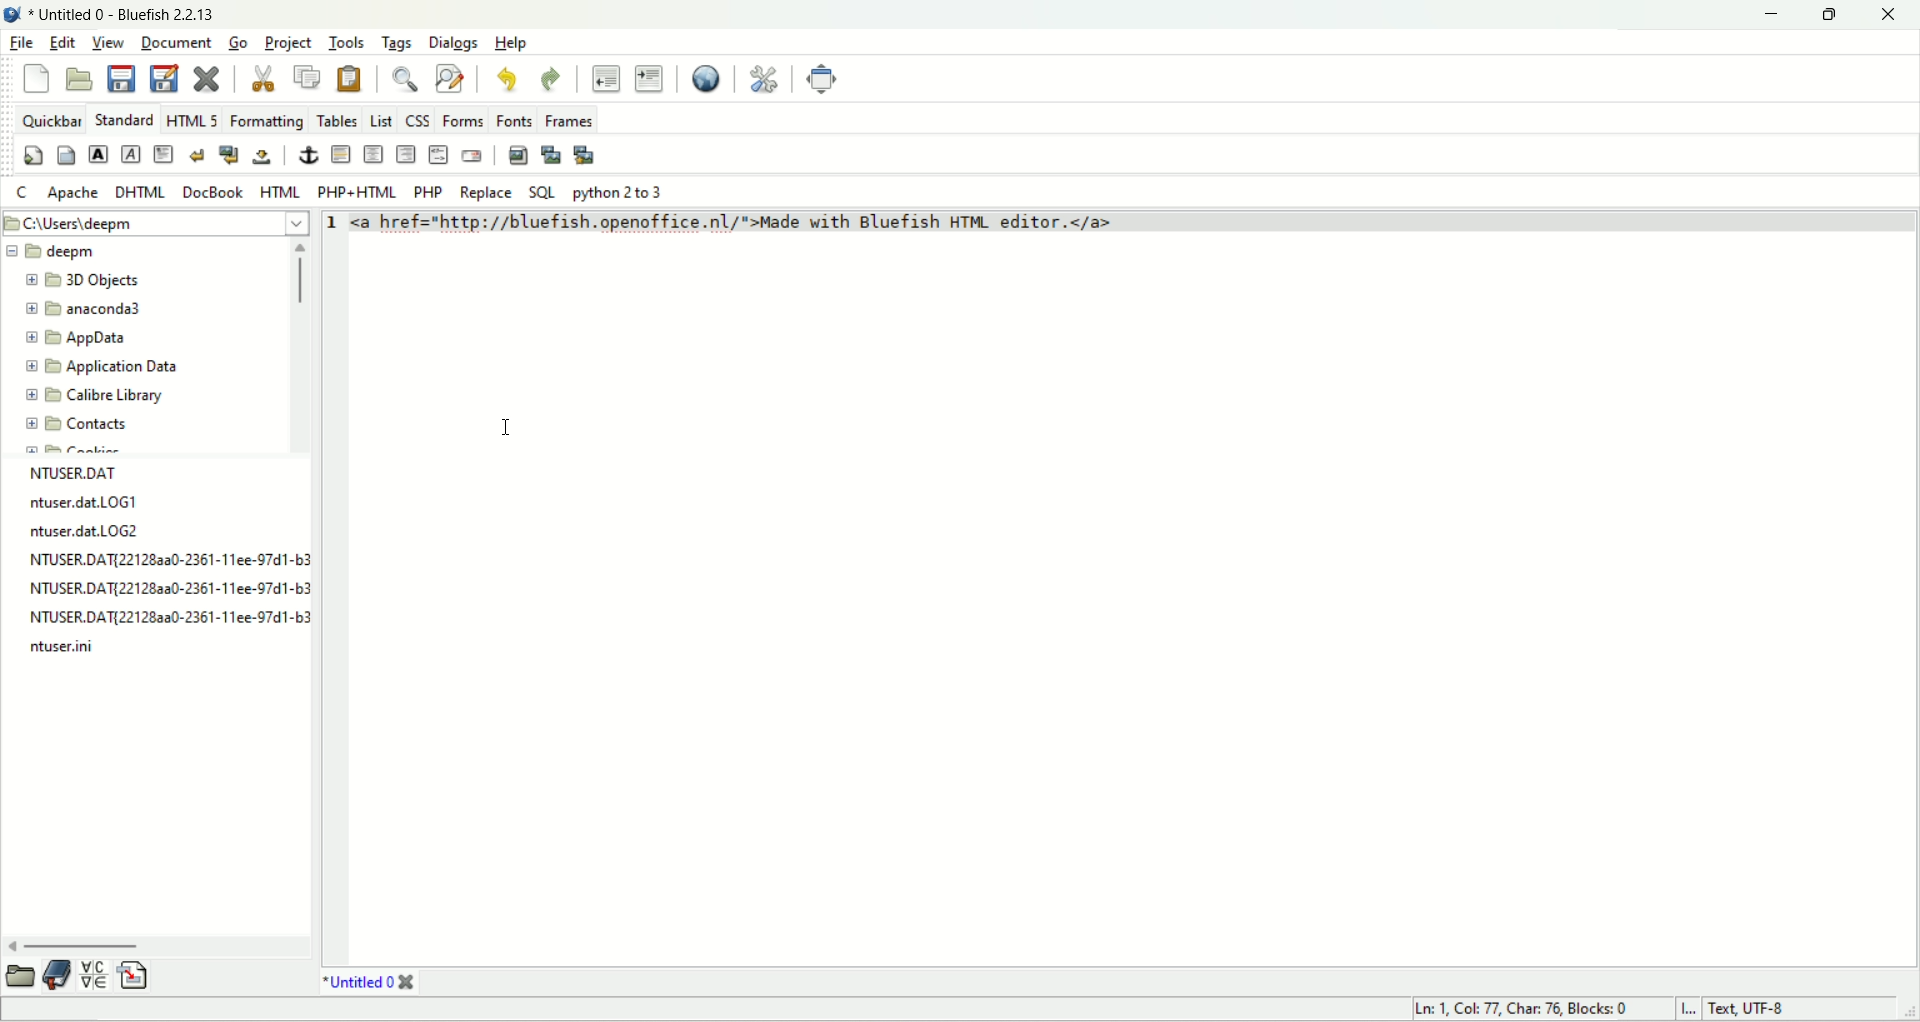 The height and width of the screenshot is (1022, 1920). What do you see at coordinates (95, 975) in the screenshot?
I see `insert special character` at bounding box center [95, 975].